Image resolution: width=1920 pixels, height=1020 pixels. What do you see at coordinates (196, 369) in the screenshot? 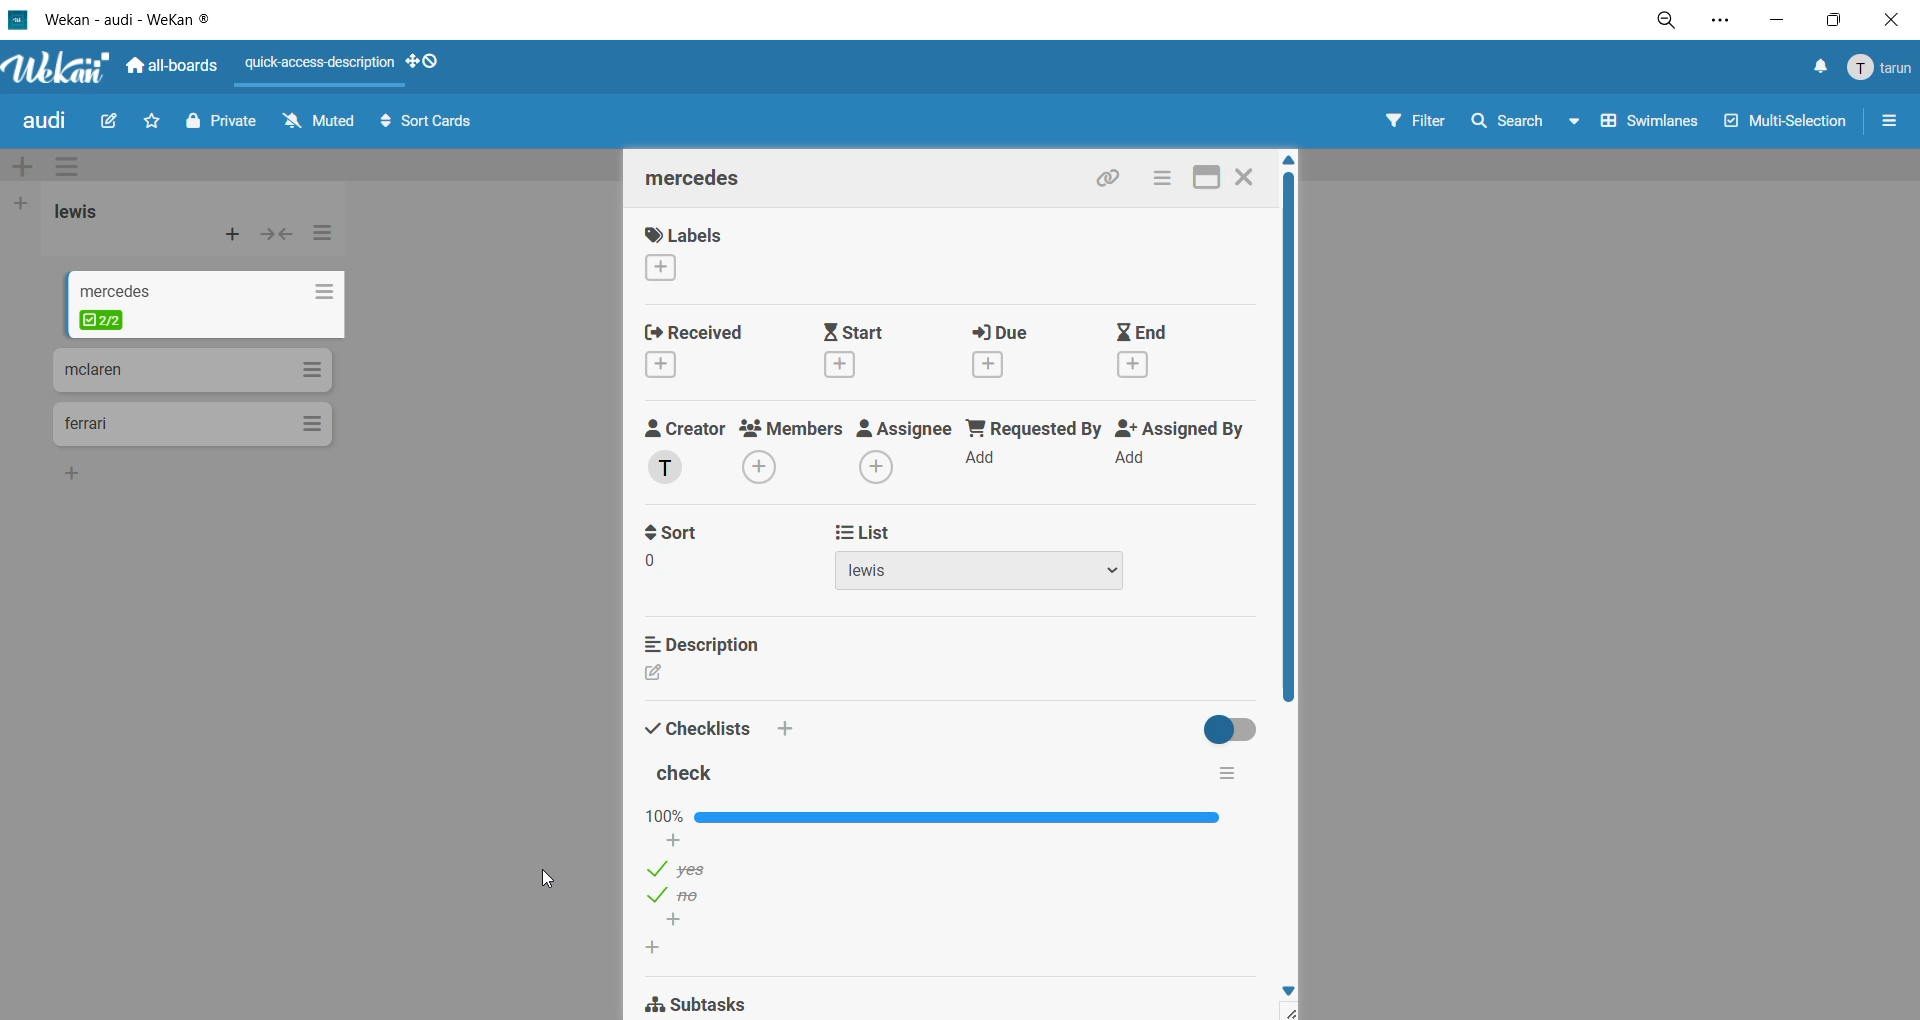
I see `cards` at bounding box center [196, 369].